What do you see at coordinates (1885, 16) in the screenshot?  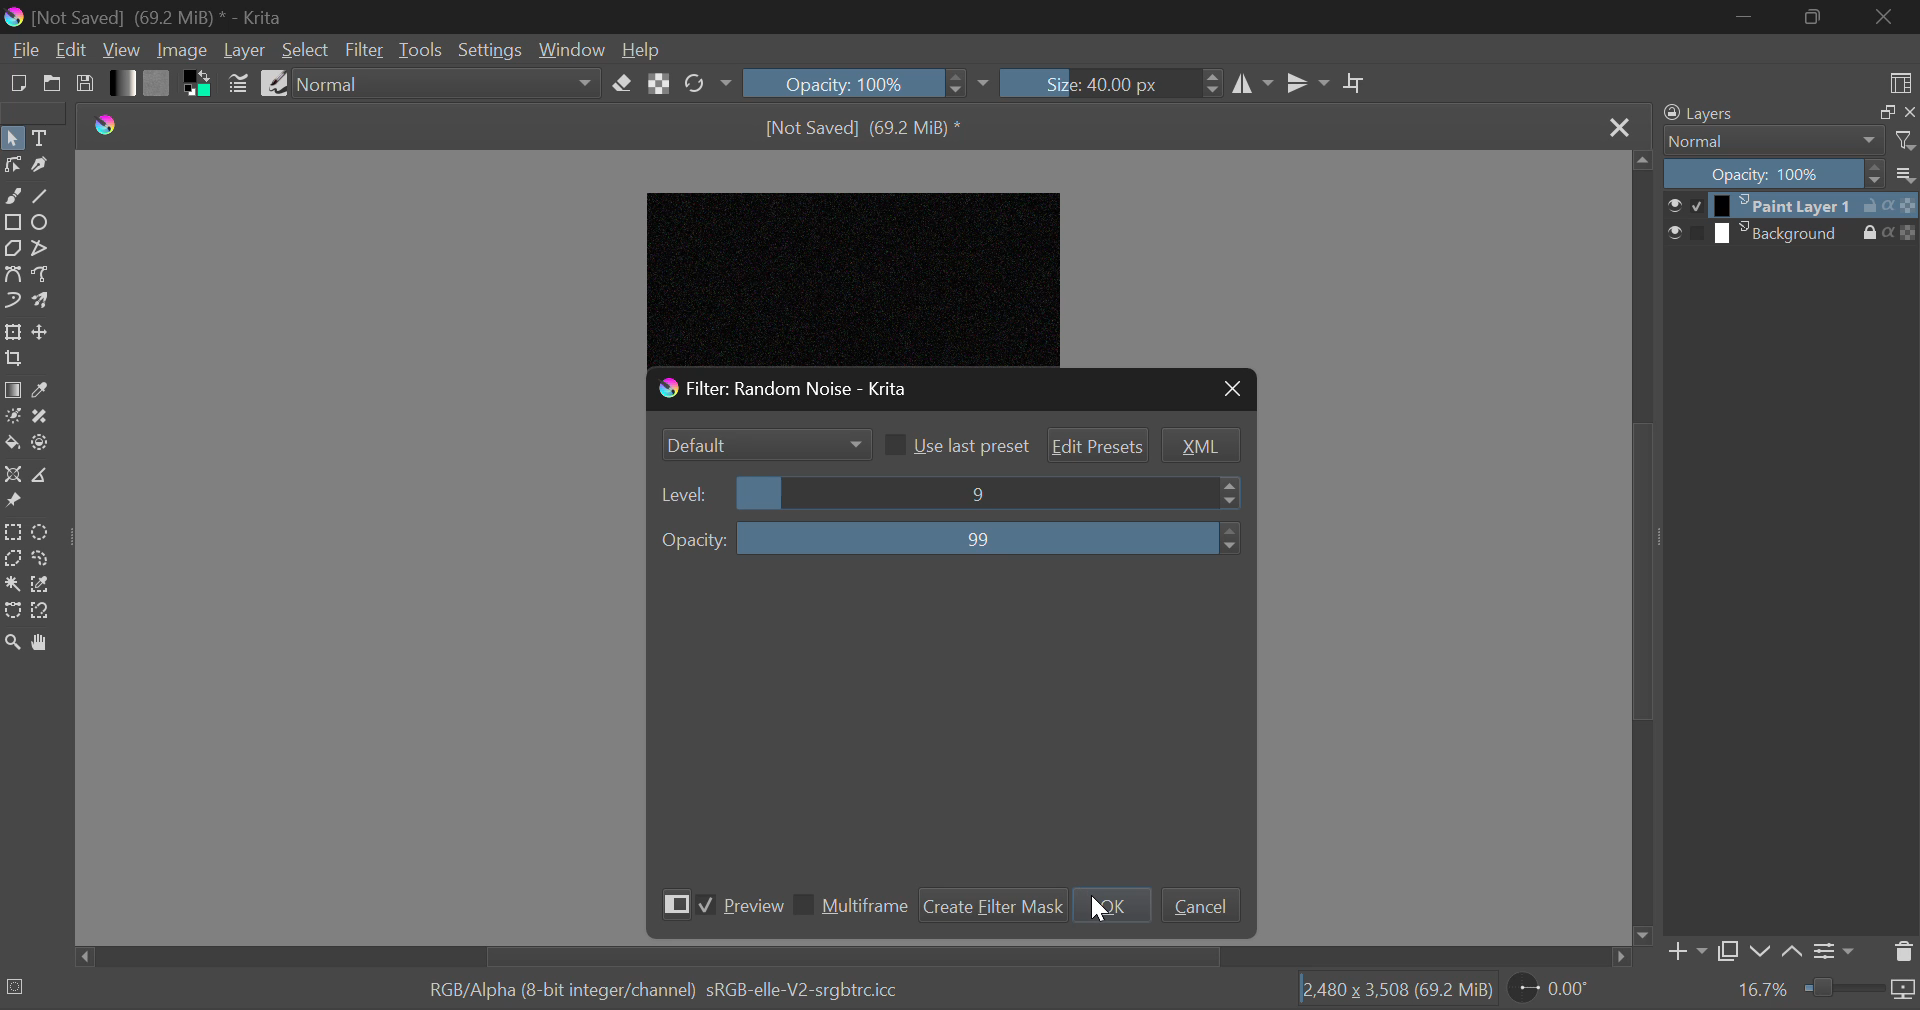 I see `Close` at bounding box center [1885, 16].